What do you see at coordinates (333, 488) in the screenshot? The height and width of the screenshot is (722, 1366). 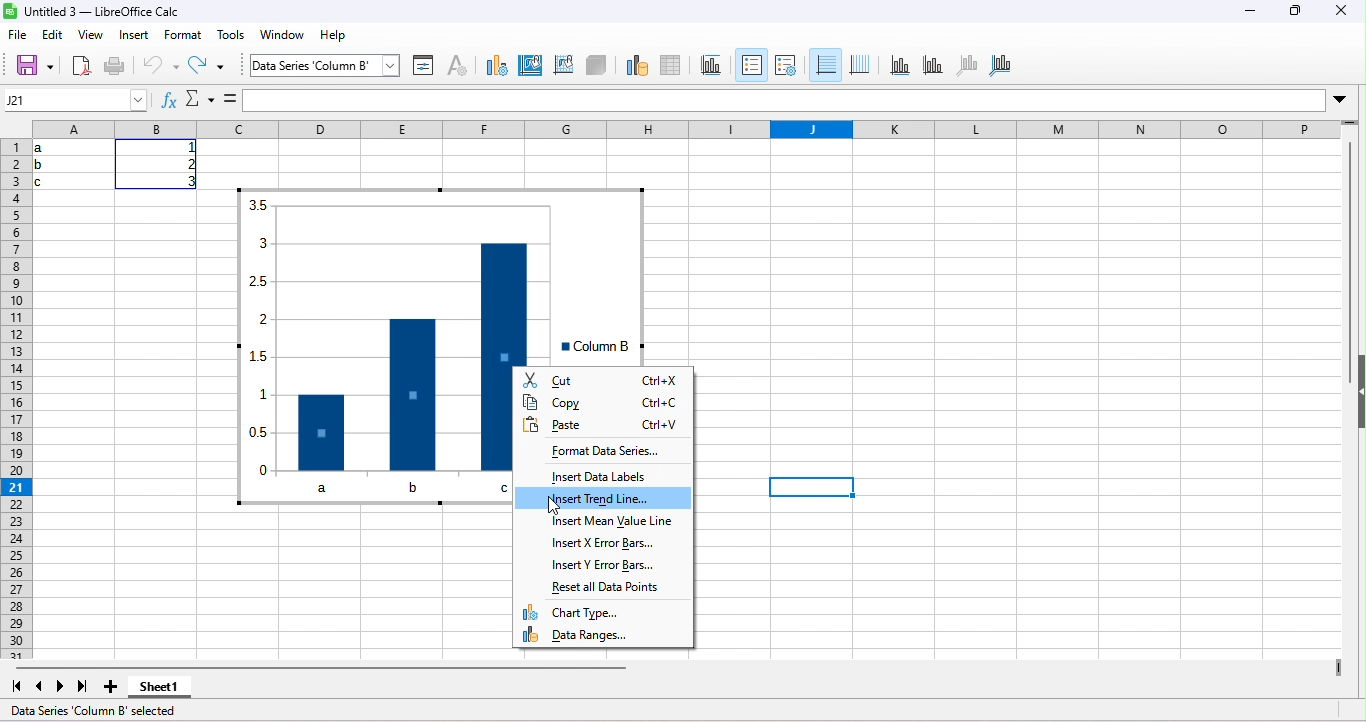 I see `a` at bounding box center [333, 488].